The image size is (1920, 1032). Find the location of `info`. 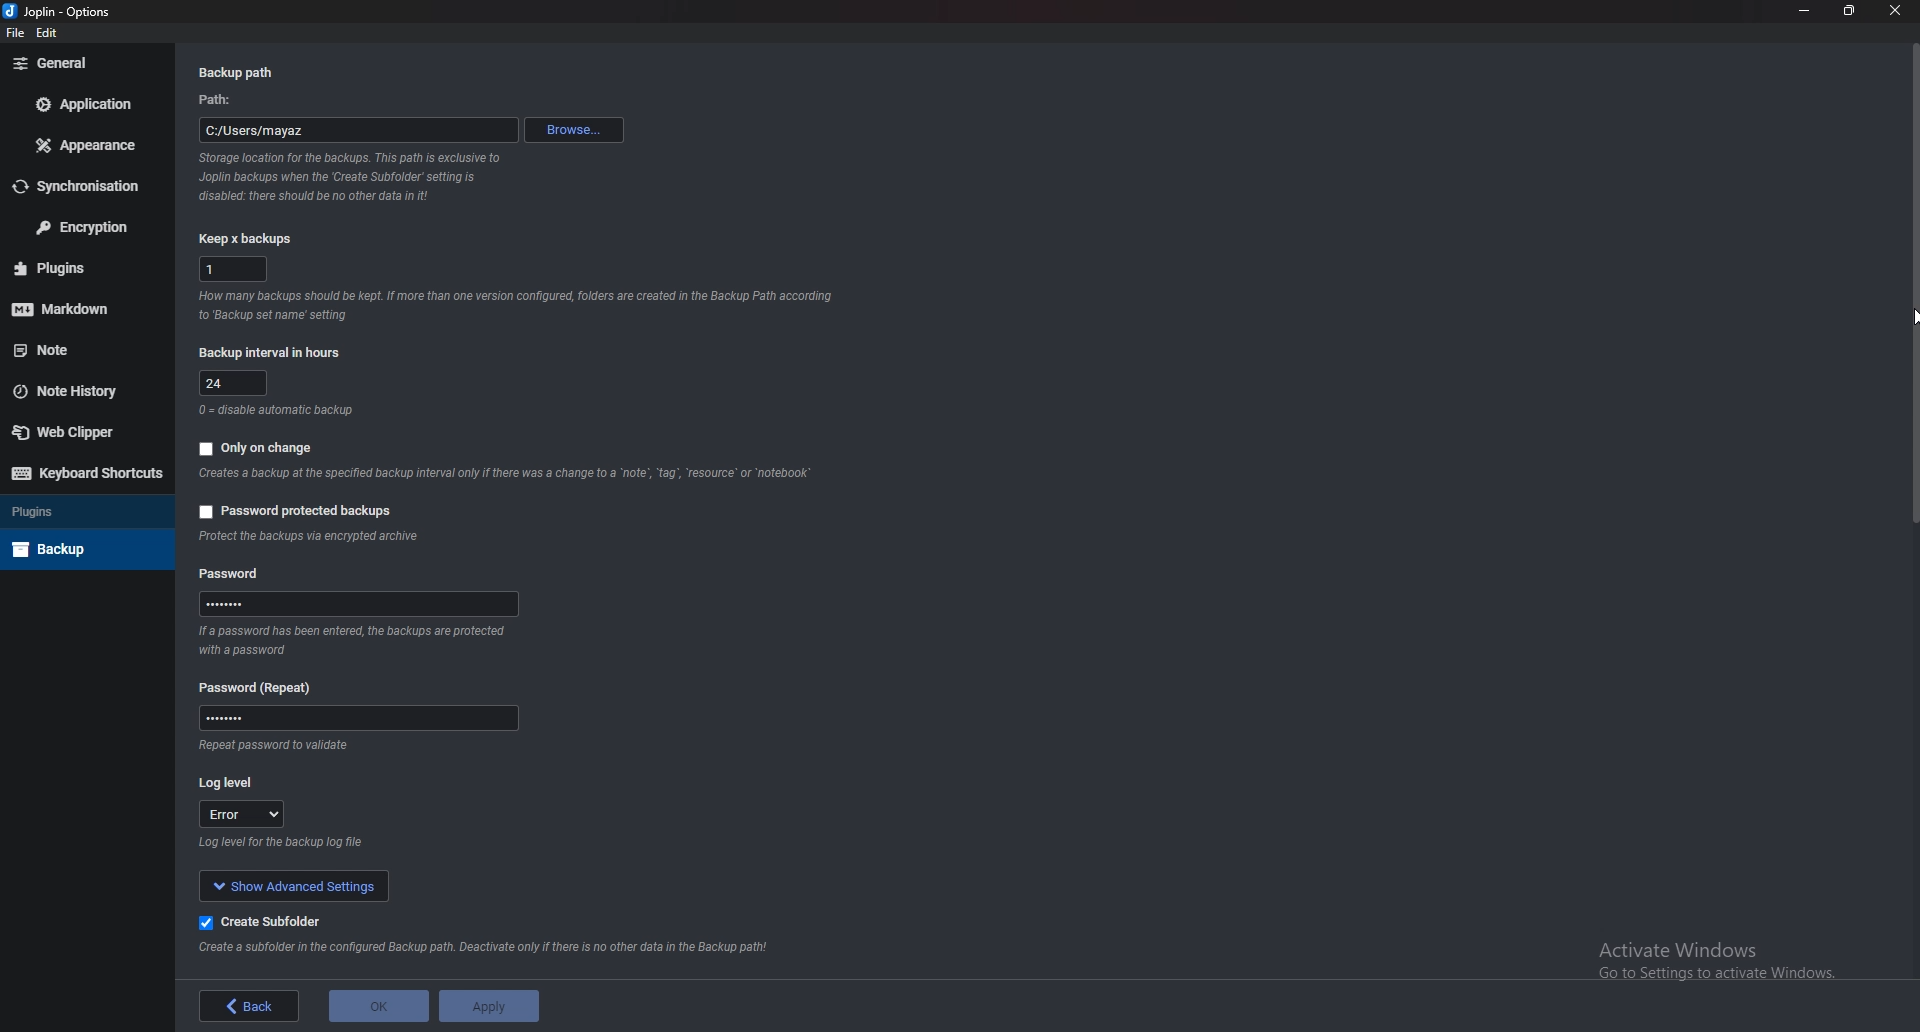

info is located at coordinates (276, 412).